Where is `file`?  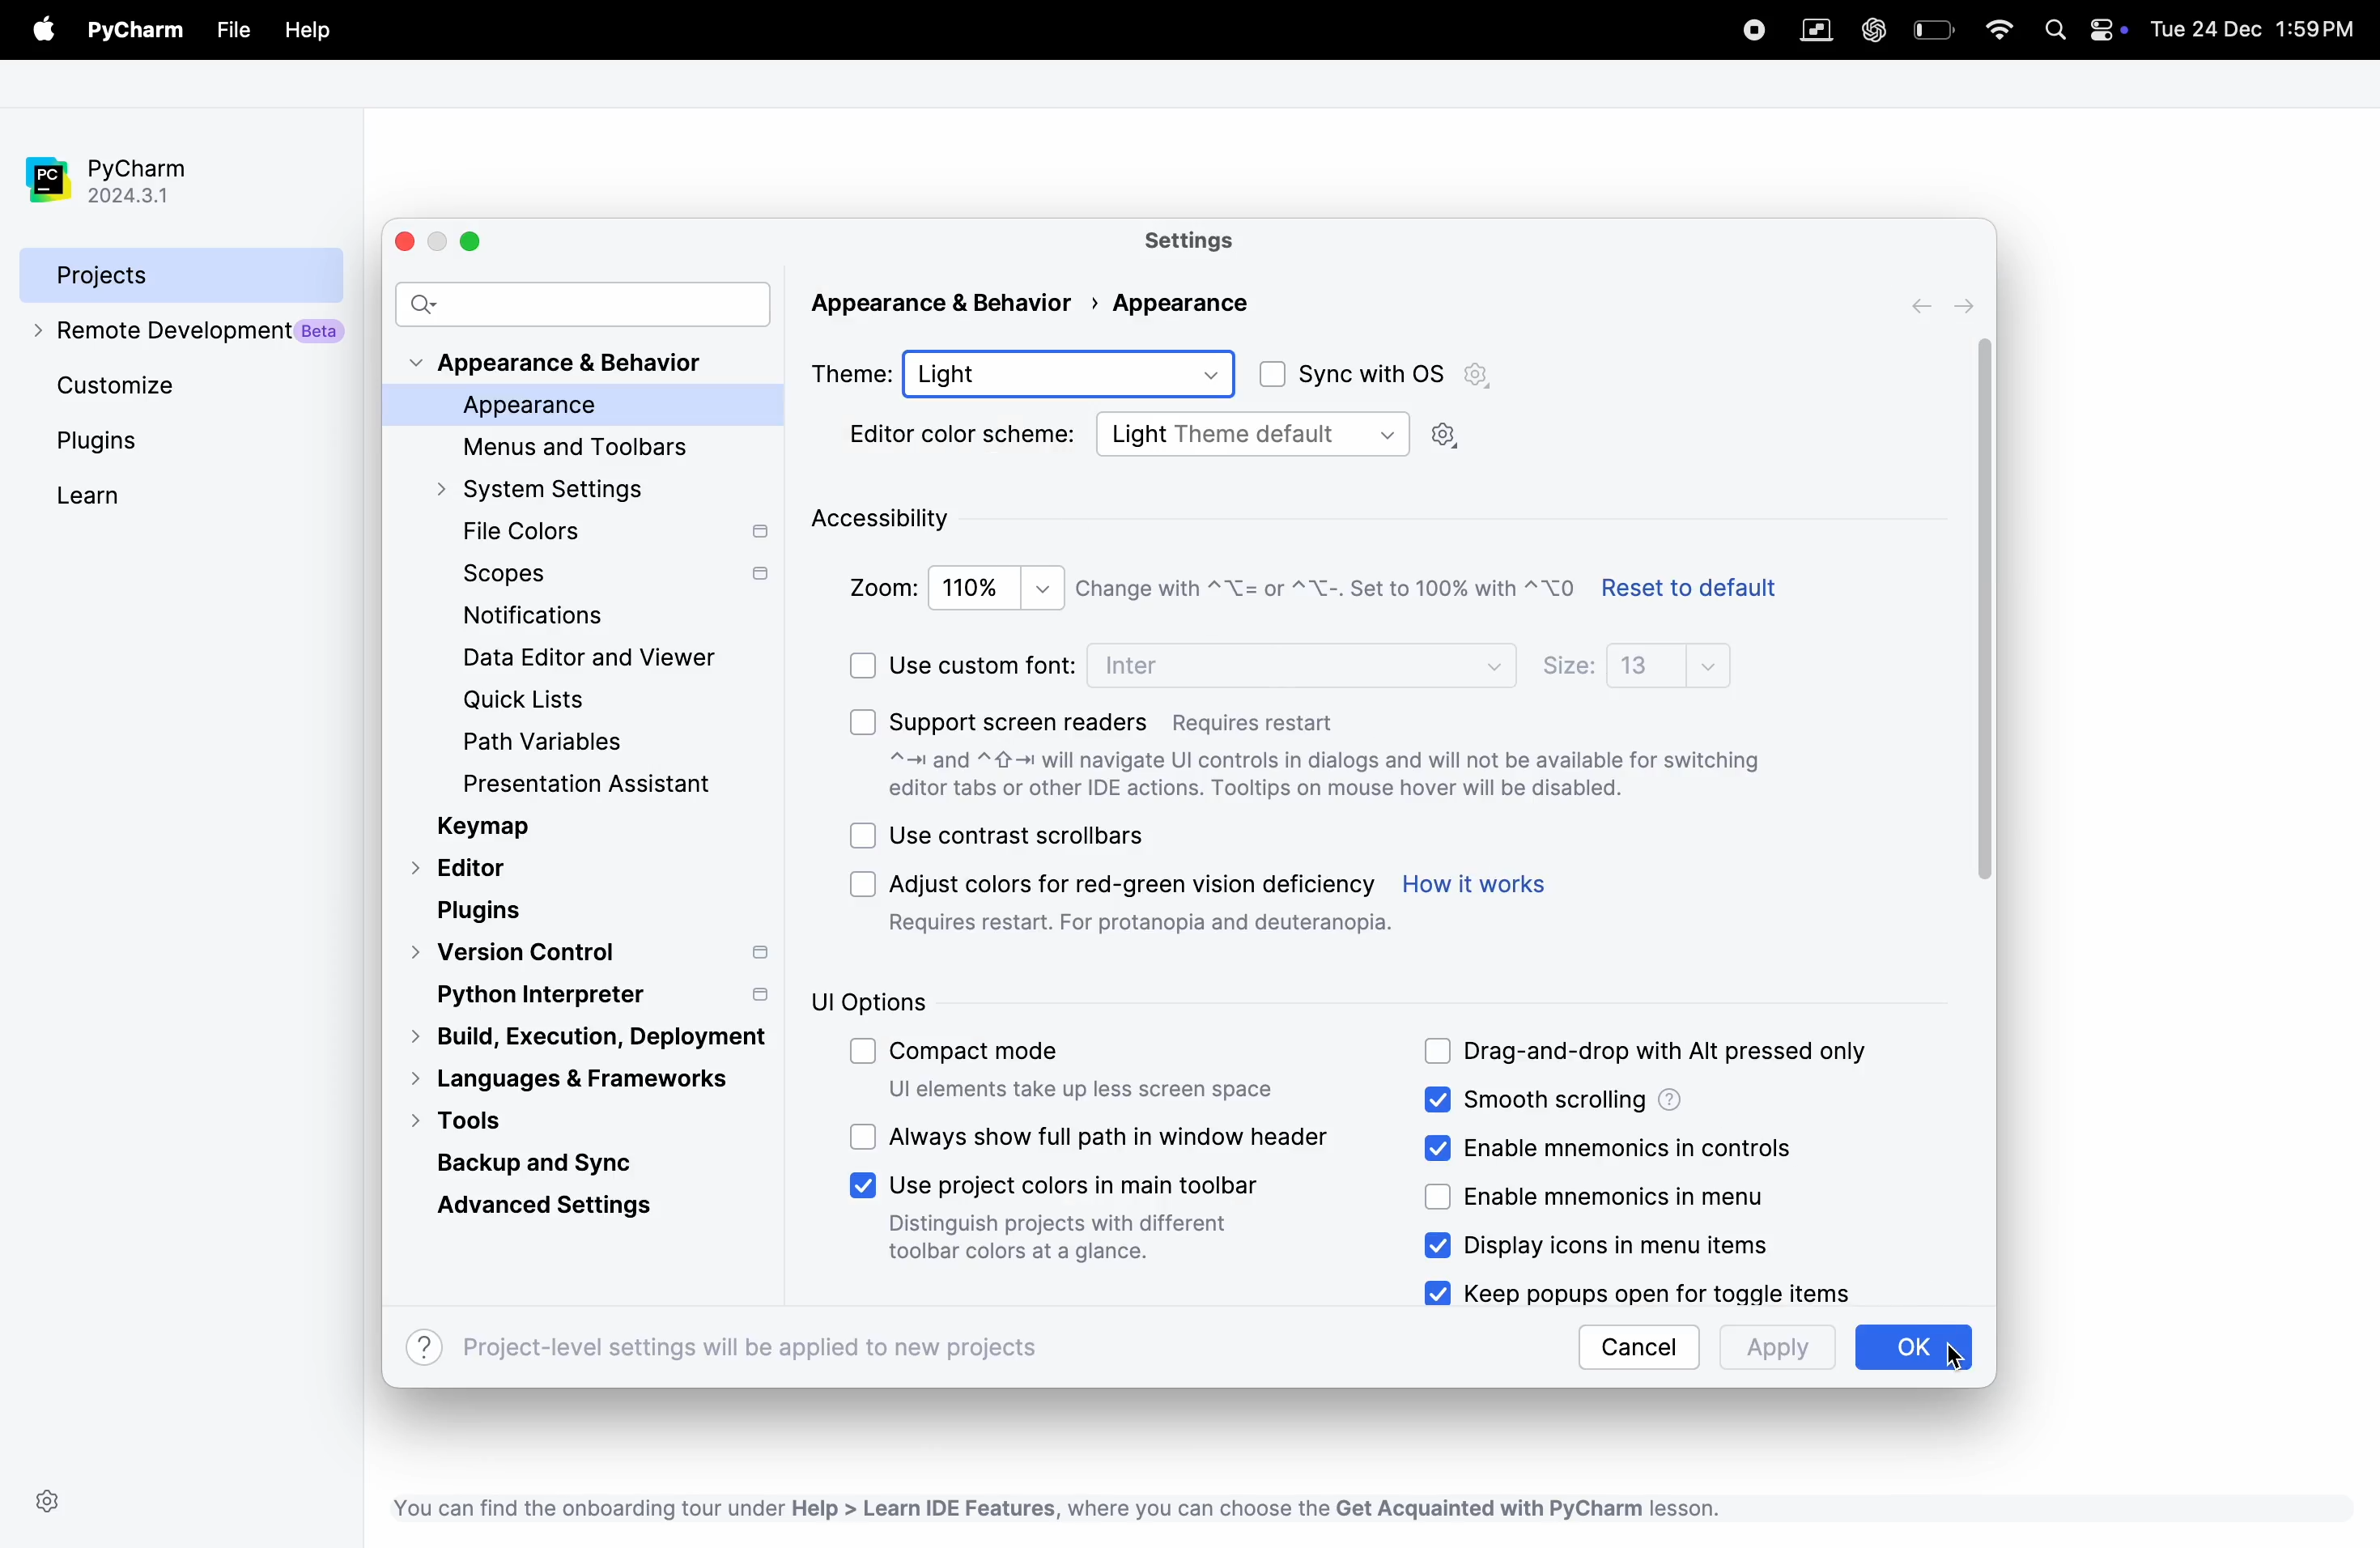
file is located at coordinates (307, 32).